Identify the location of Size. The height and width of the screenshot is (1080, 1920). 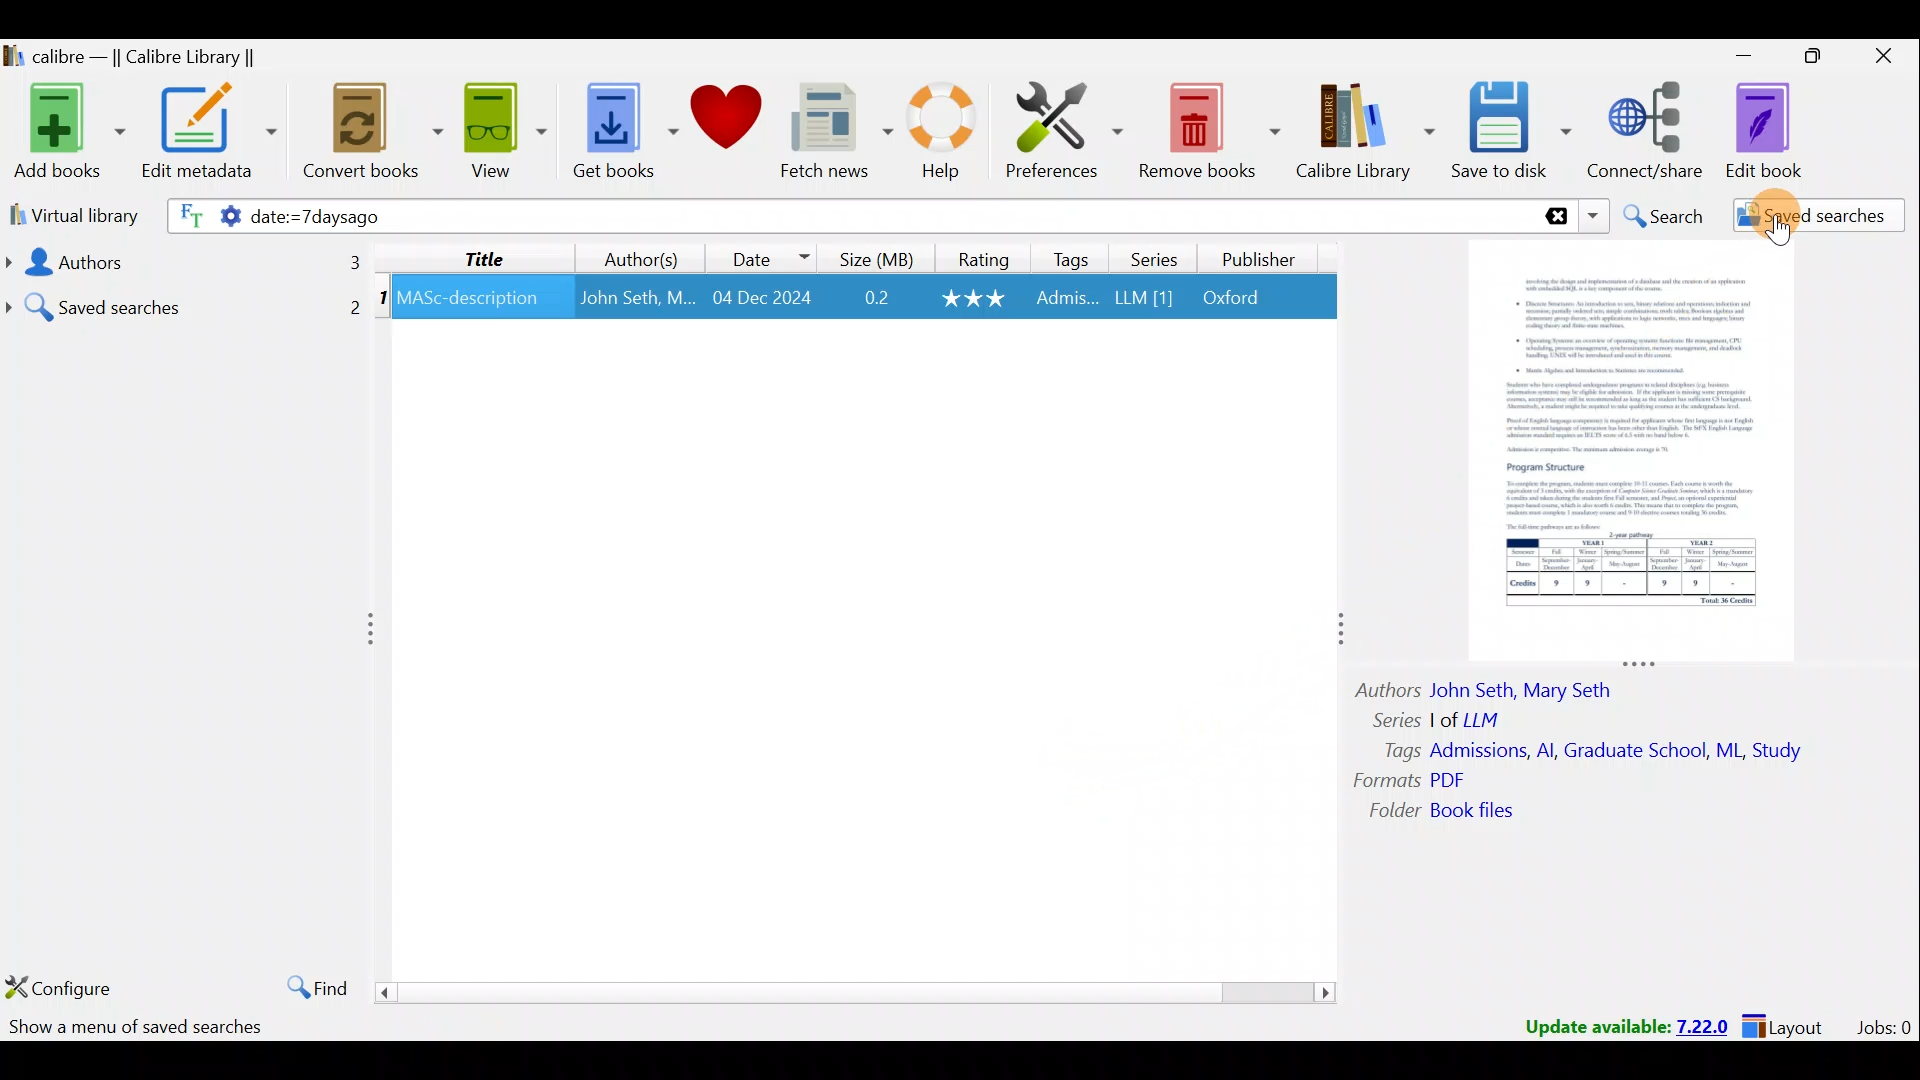
(871, 257).